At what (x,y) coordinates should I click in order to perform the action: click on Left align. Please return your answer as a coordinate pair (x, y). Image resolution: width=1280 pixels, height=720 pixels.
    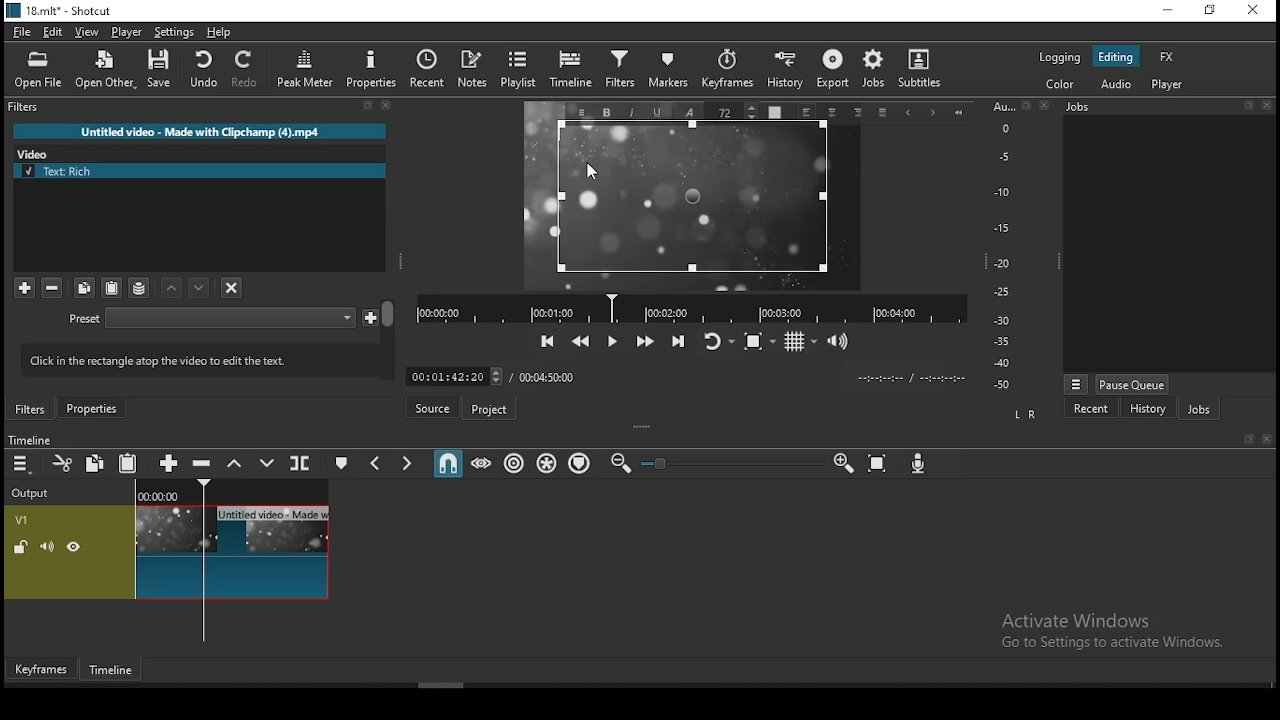
    Looking at the image, I should click on (806, 112).